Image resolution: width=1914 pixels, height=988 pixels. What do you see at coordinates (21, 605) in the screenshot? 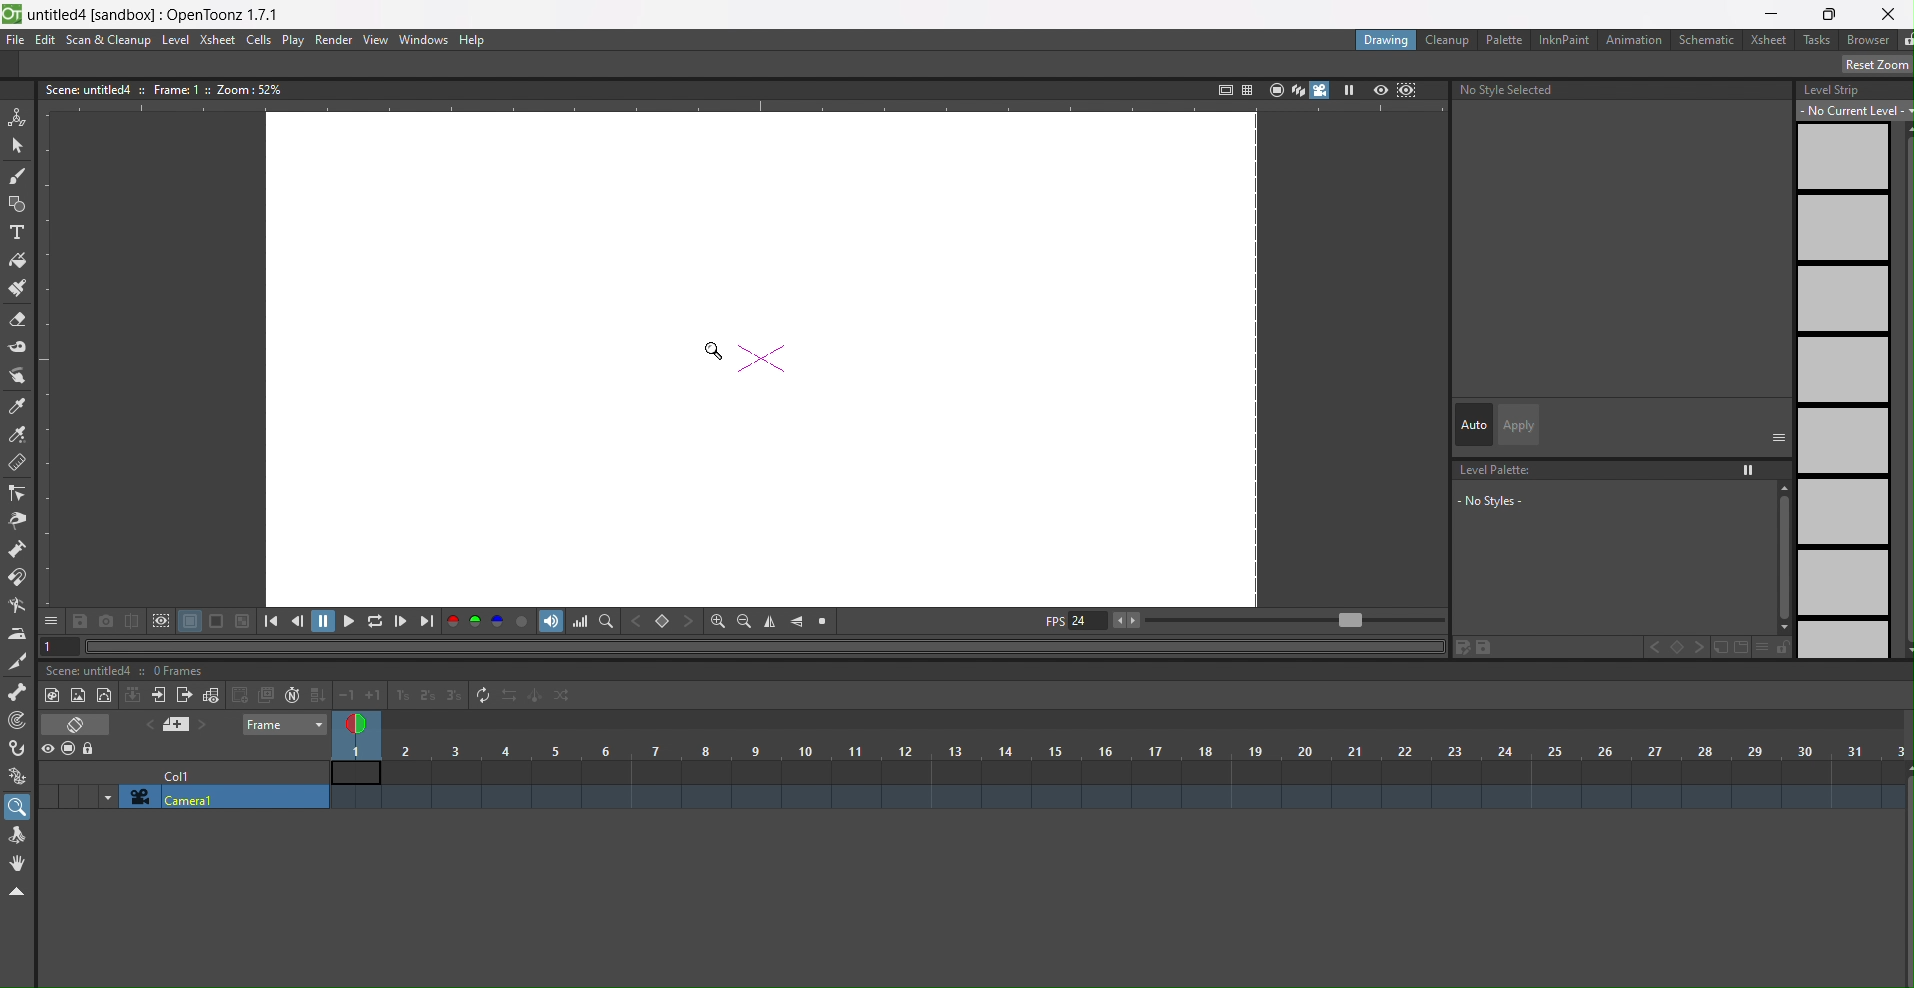
I see `bender tool` at bounding box center [21, 605].